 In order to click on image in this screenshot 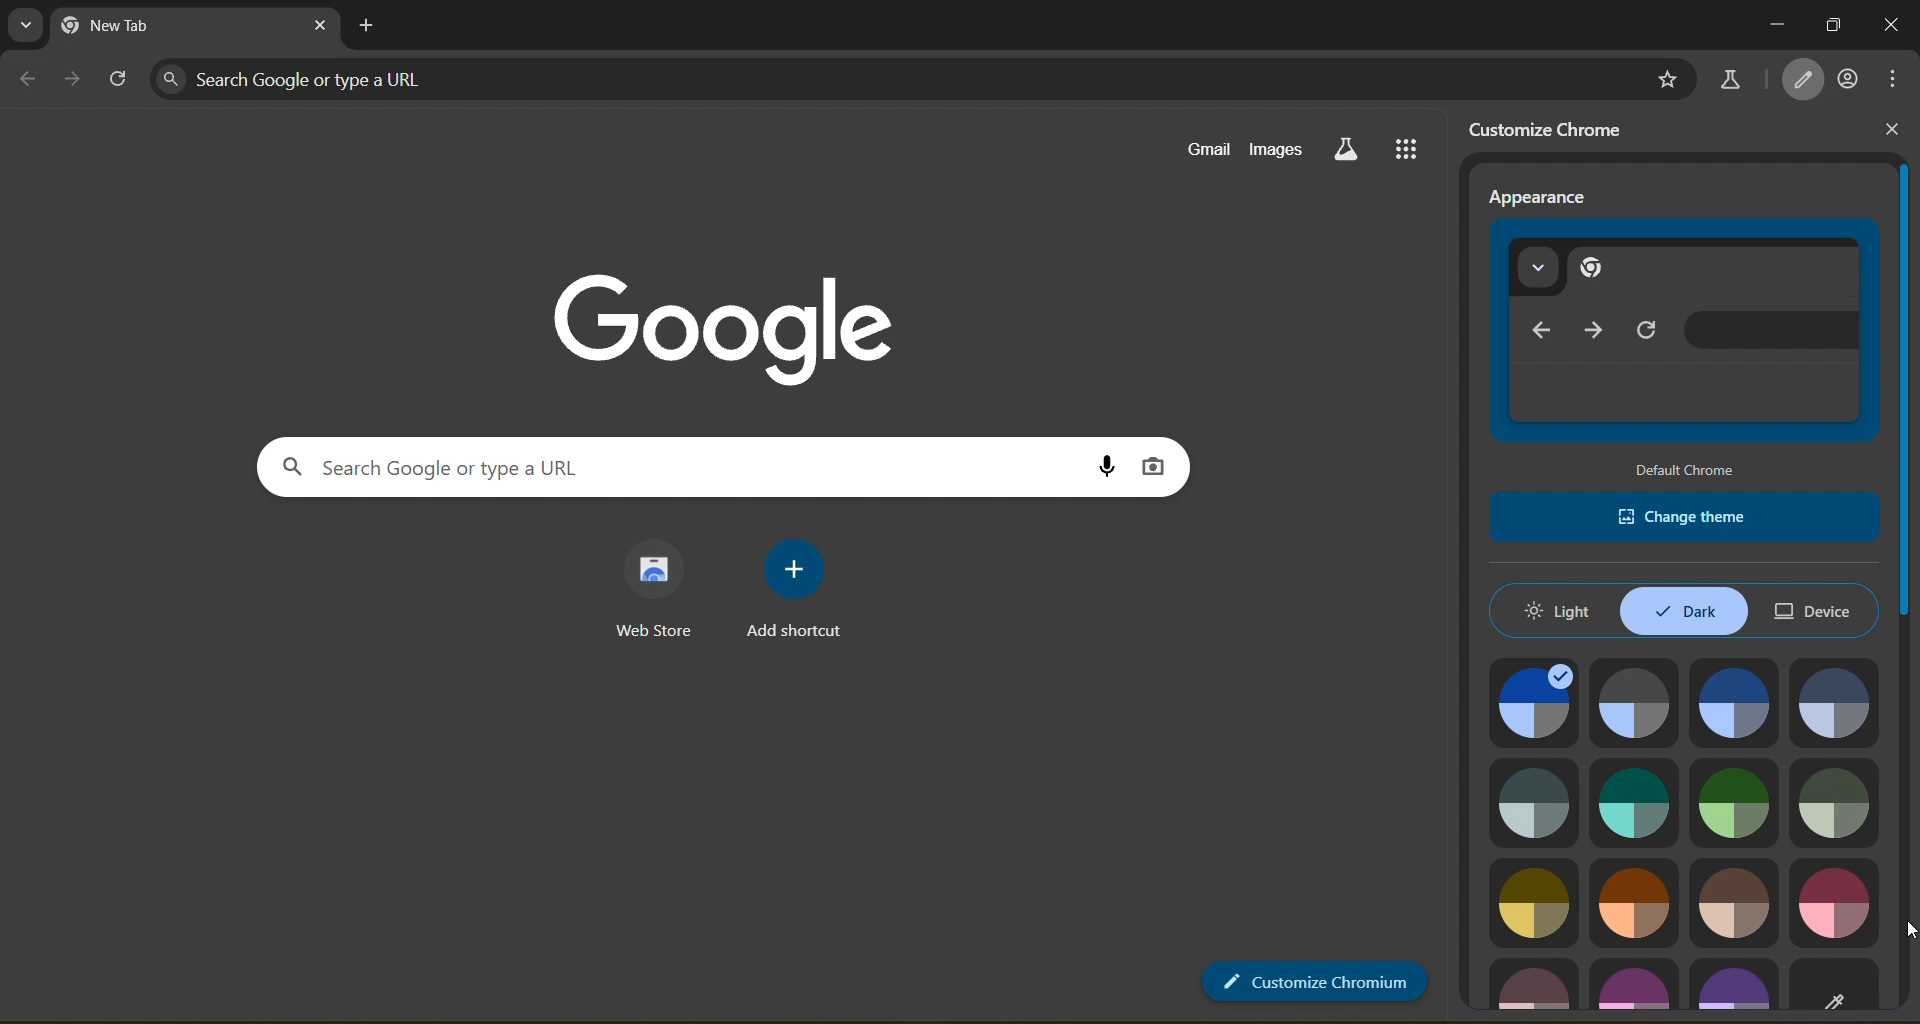, I will do `click(1835, 701)`.